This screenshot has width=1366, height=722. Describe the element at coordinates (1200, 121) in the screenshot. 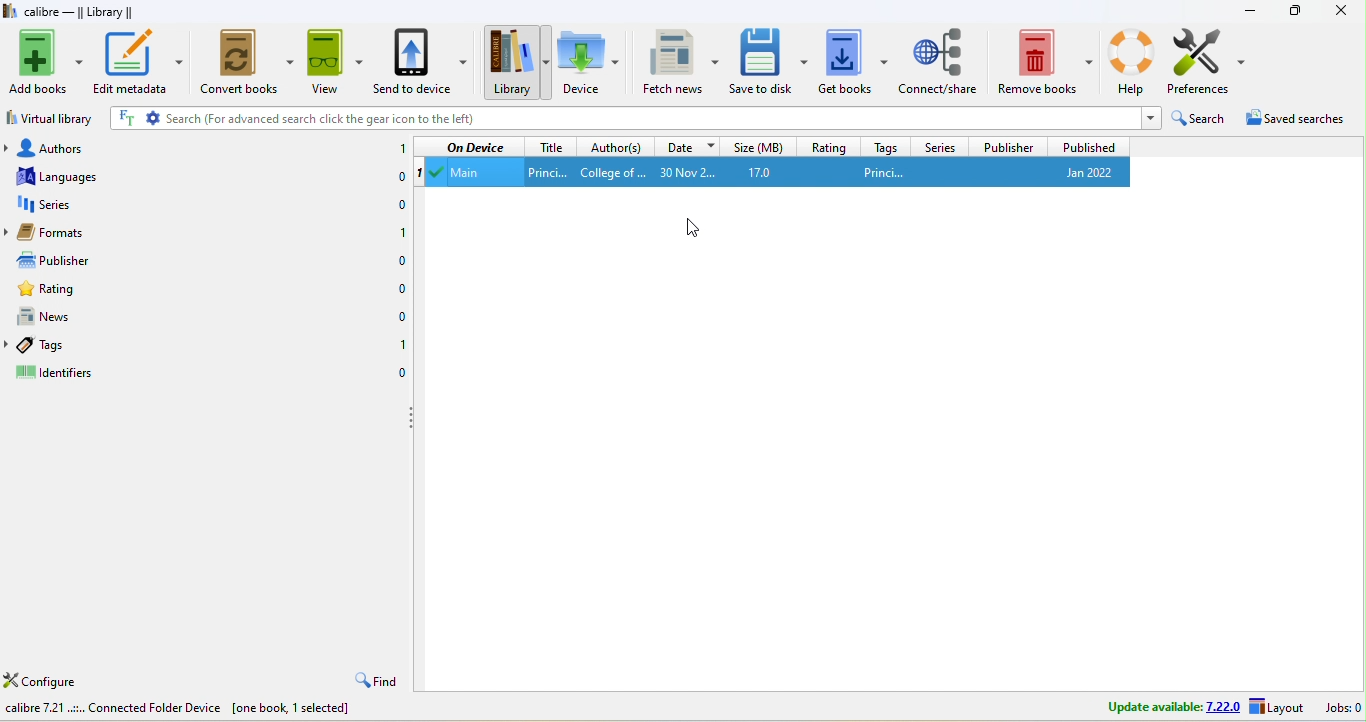

I see `search` at that location.